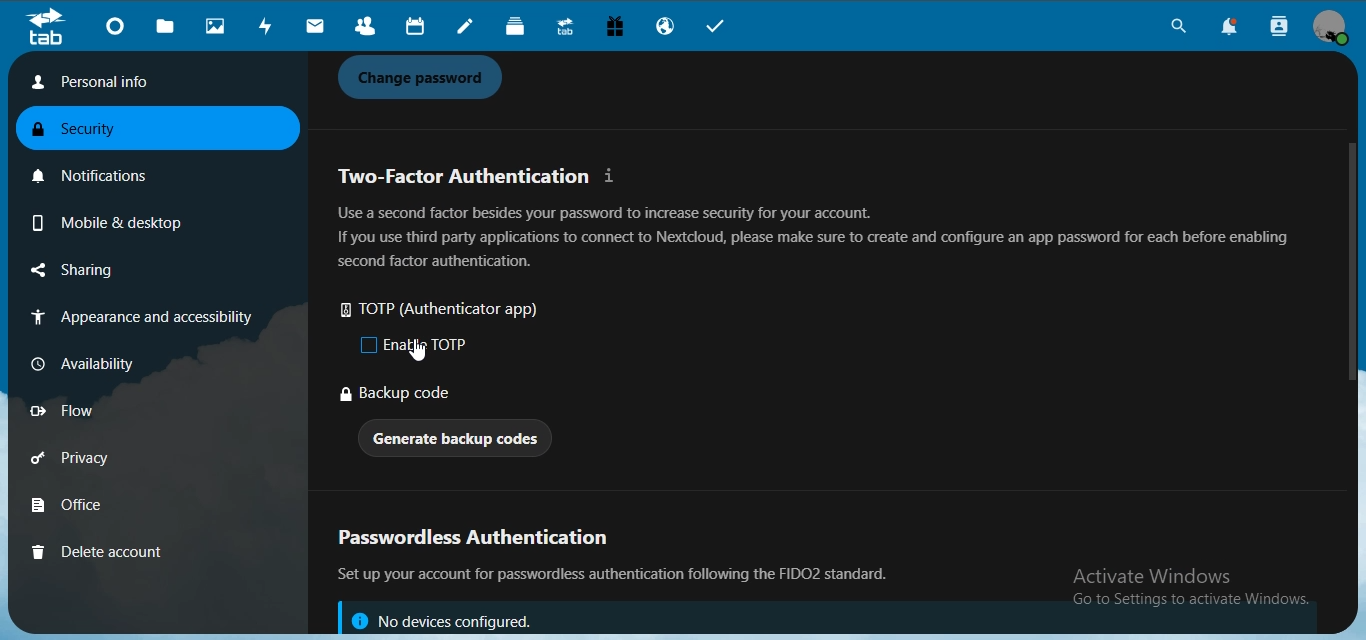 The height and width of the screenshot is (640, 1366). What do you see at coordinates (45, 27) in the screenshot?
I see `icon` at bounding box center [45, 27].